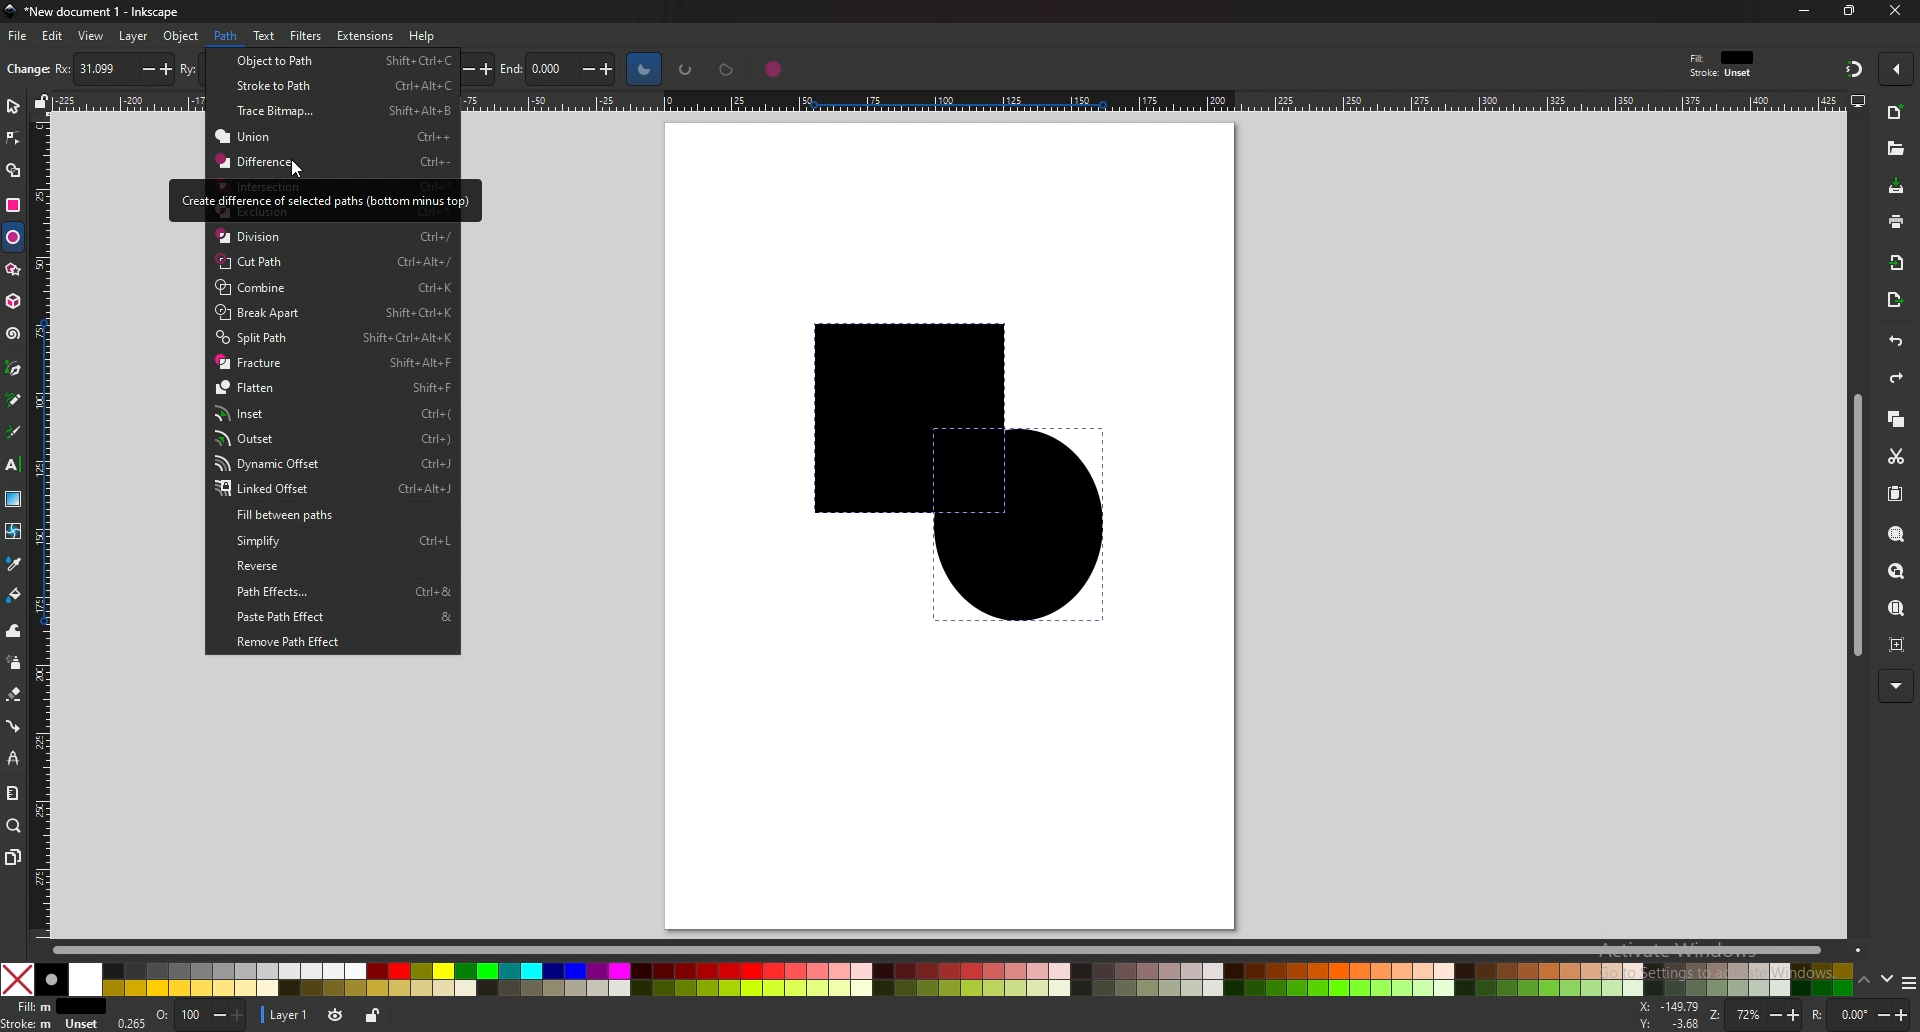 The height and width of the screenshot is (1032, 1920). Describe the element at coordinates (202, 1017) in the screenshot. I see `opacity` at that location.